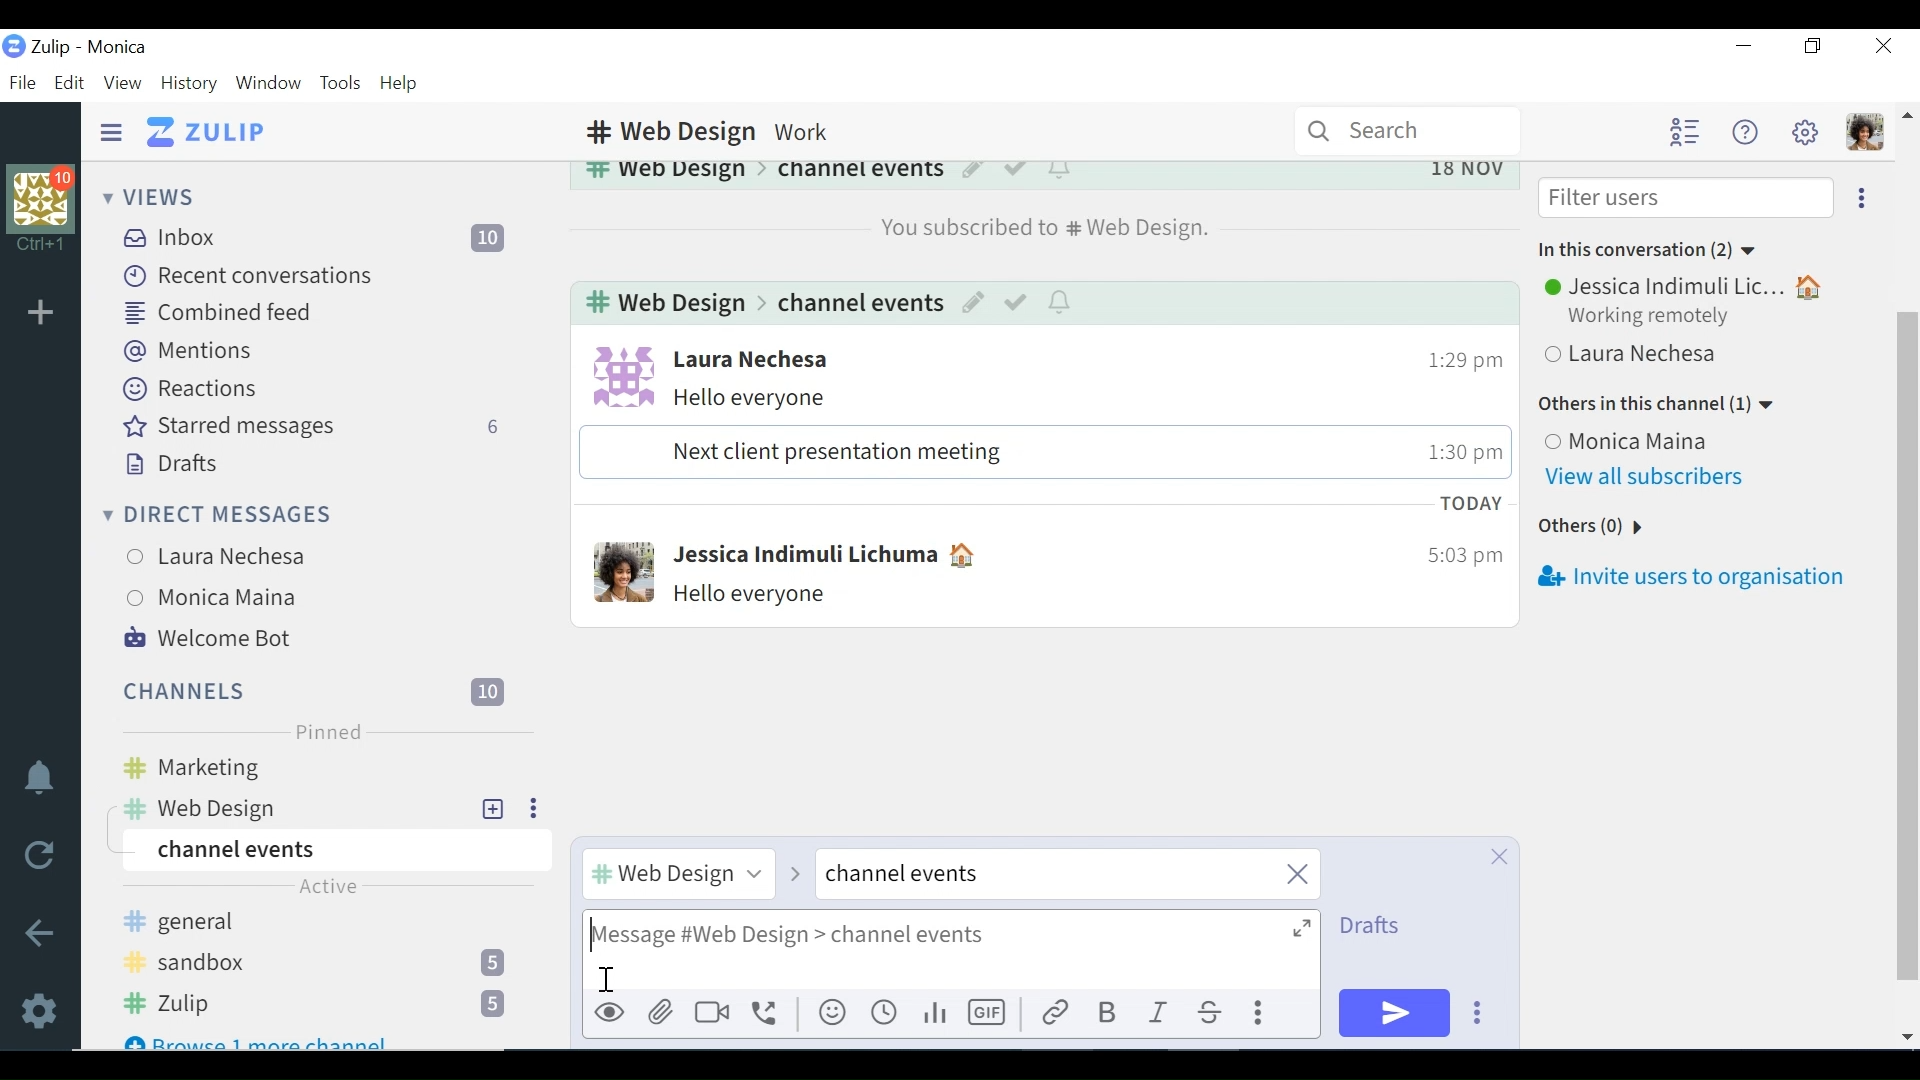 Image resolution: width=1920 pixels, height=1080 pixels. What do you see at coordinates (1651, 250) in the screenshot?
I see `In this conversation` at bounding box center [1651, 250].